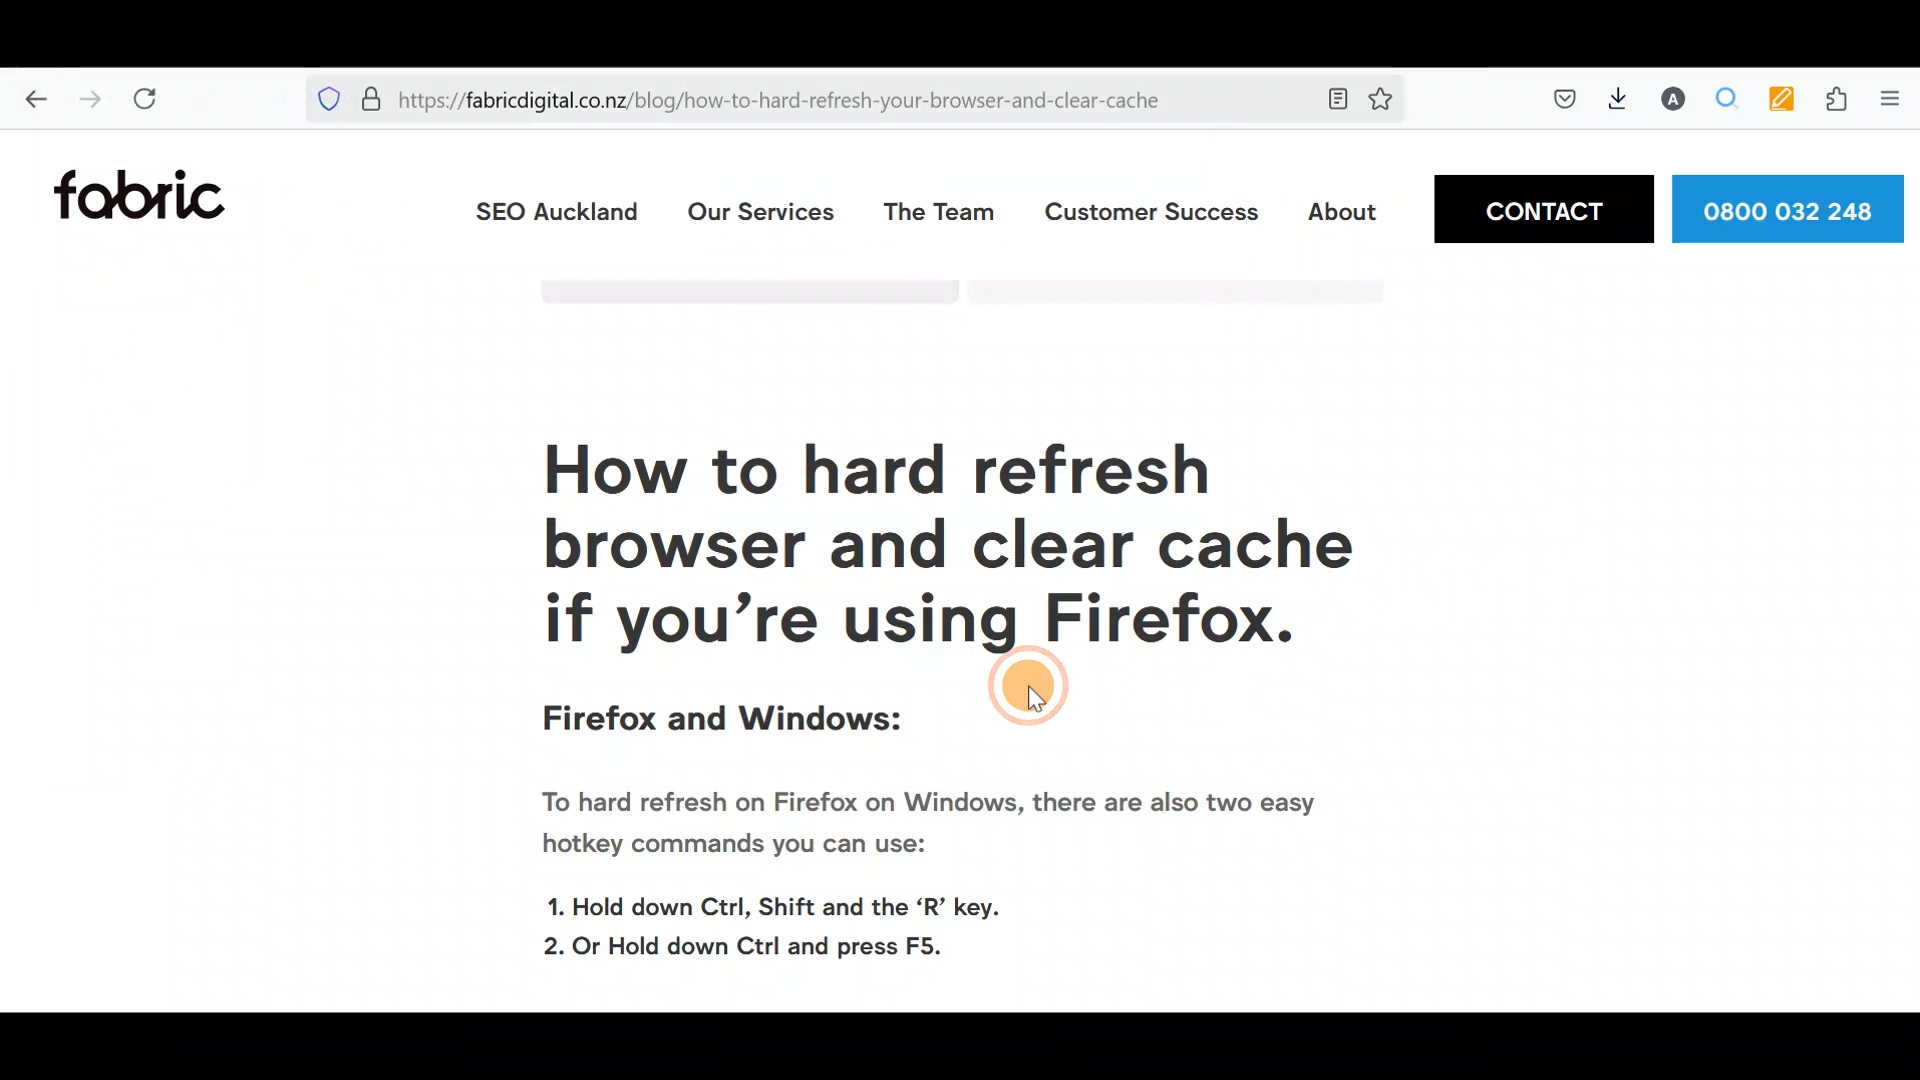  I want to click on 2. Or Hold down Ctrl and press F5., so click(756, 945).